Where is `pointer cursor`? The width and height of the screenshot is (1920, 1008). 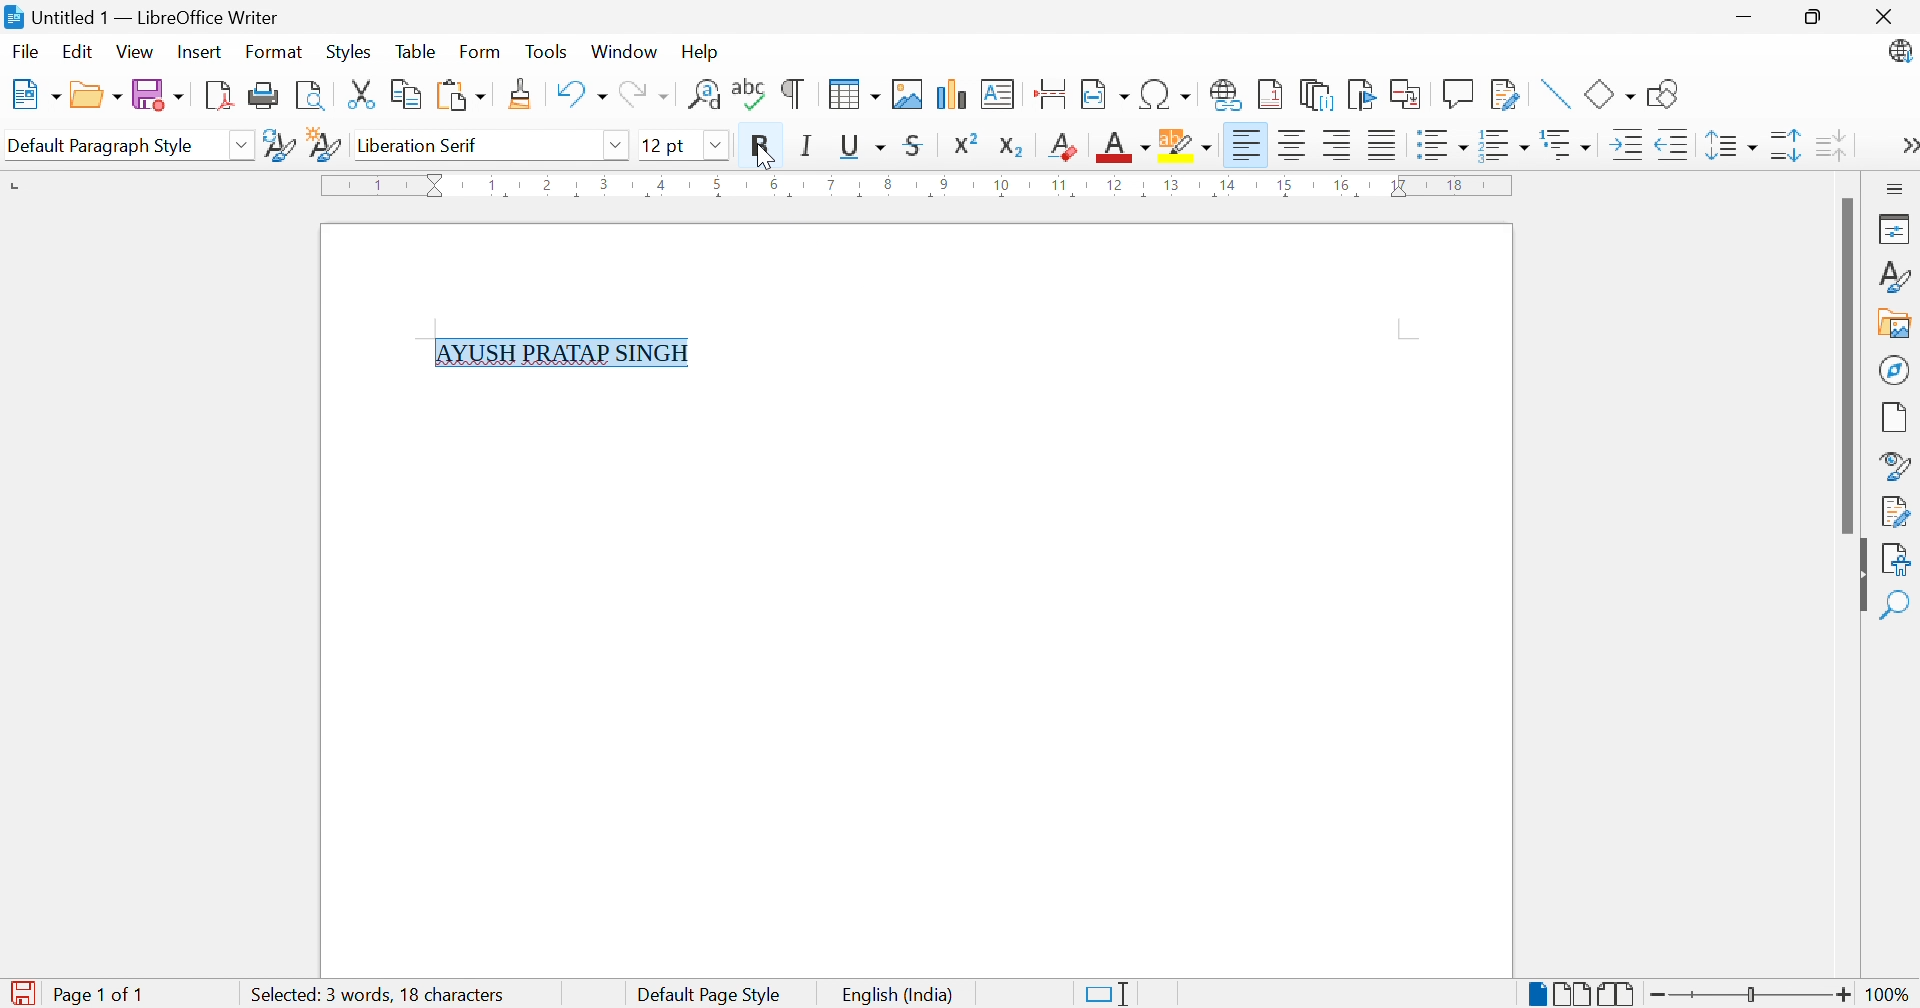
pointer cursor is located at coordinates (764, 158).